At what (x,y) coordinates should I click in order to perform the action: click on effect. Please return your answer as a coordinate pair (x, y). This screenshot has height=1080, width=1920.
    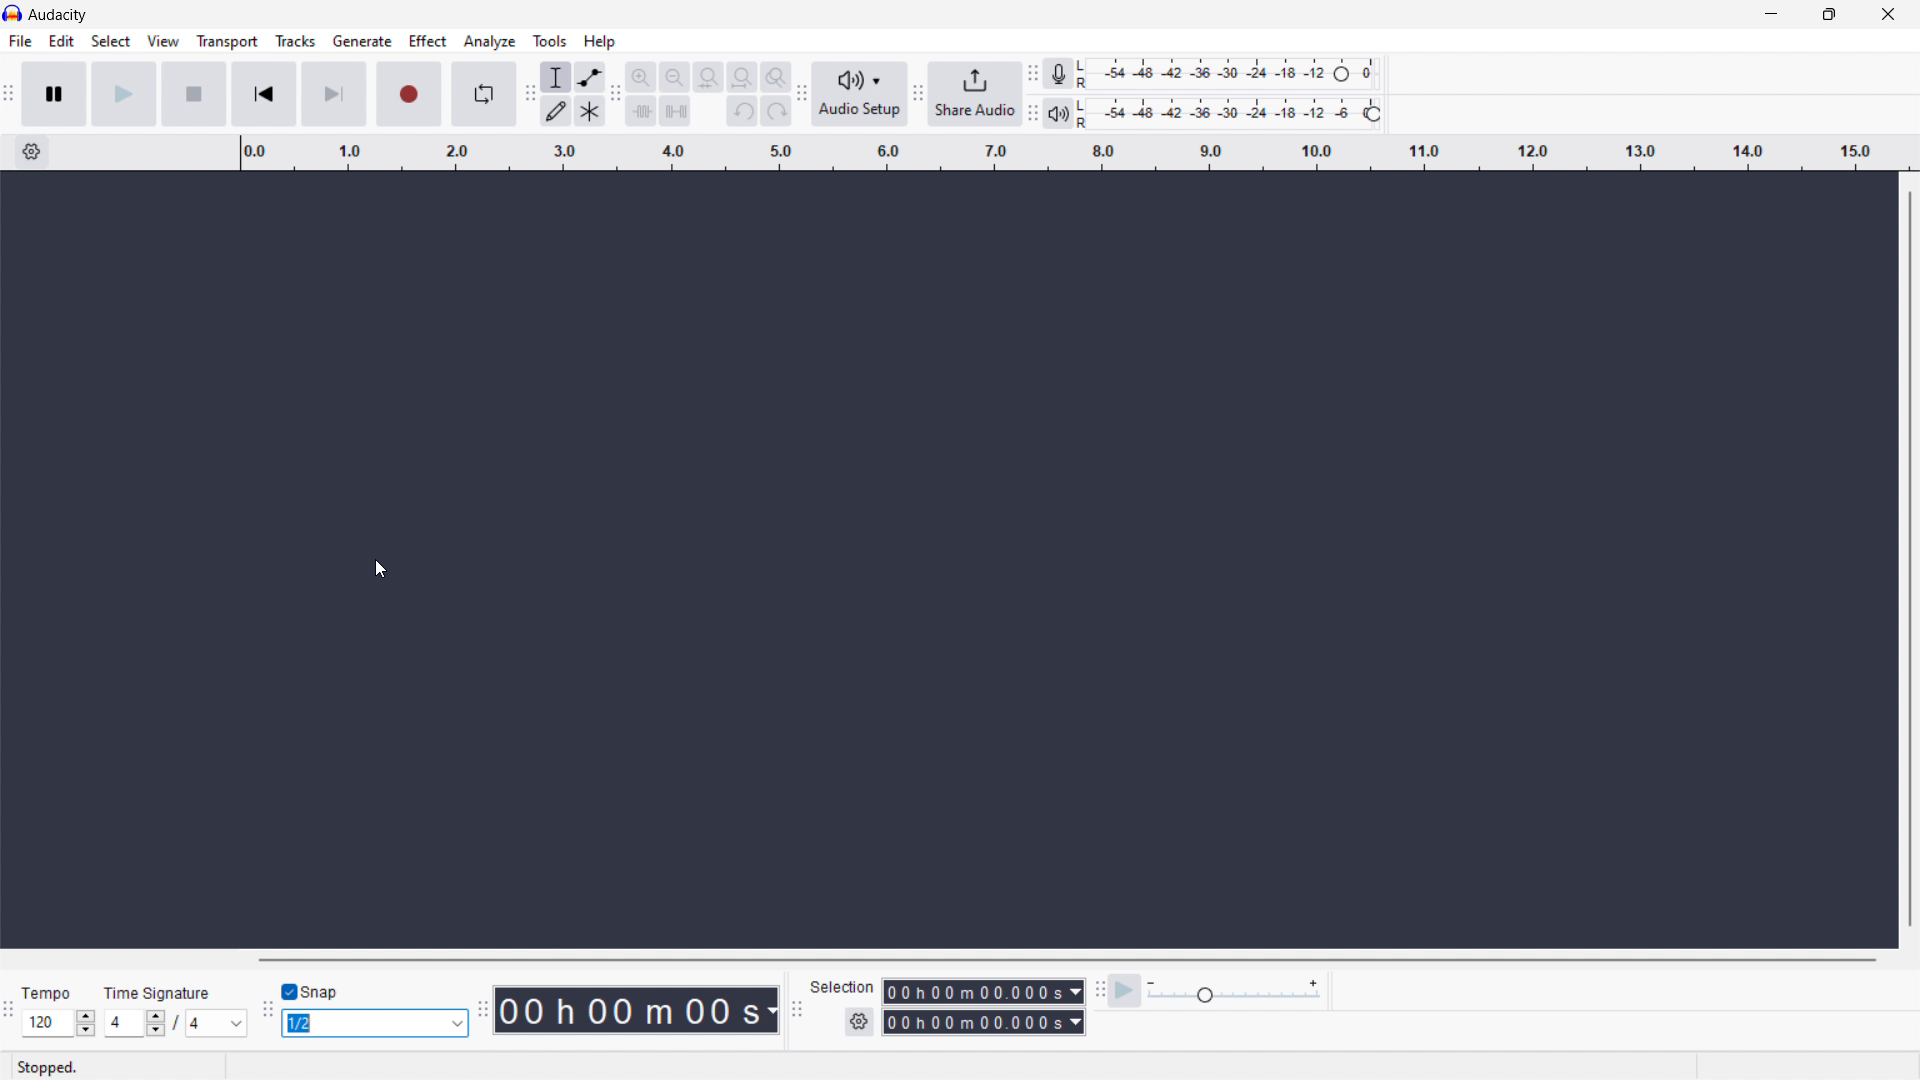
    Looking at the image, I should click on (429, 41).